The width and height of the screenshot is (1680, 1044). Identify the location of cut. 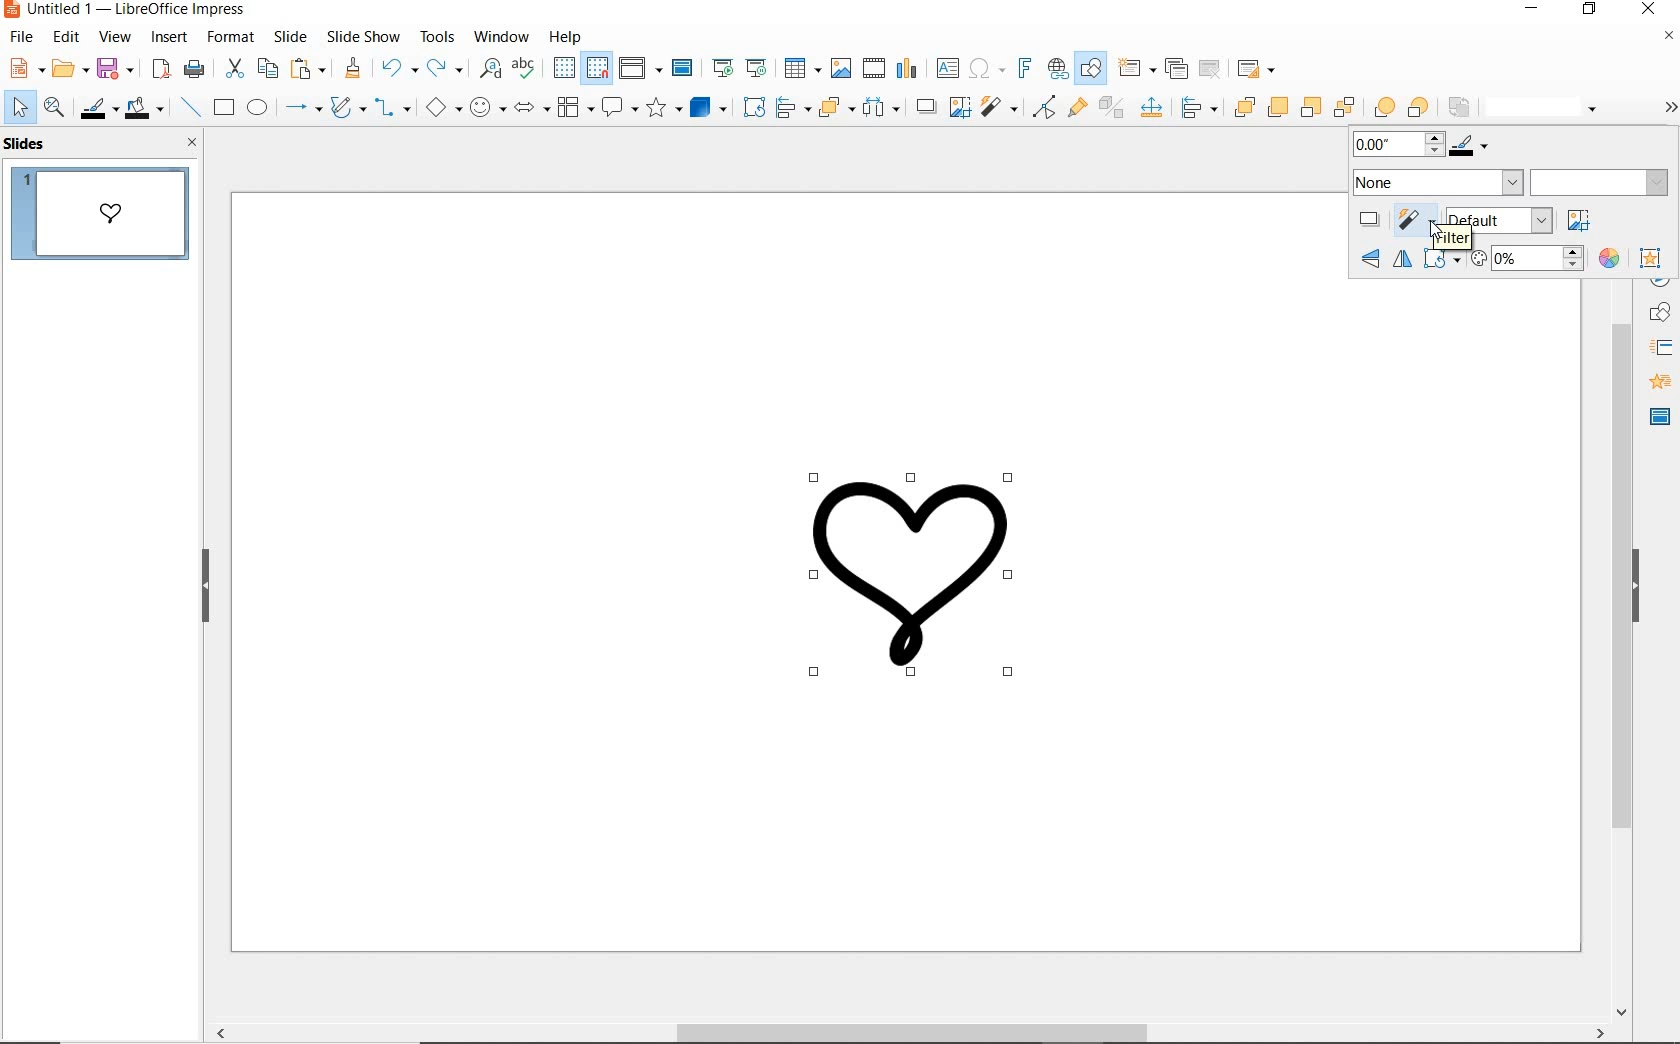
(233, 67).